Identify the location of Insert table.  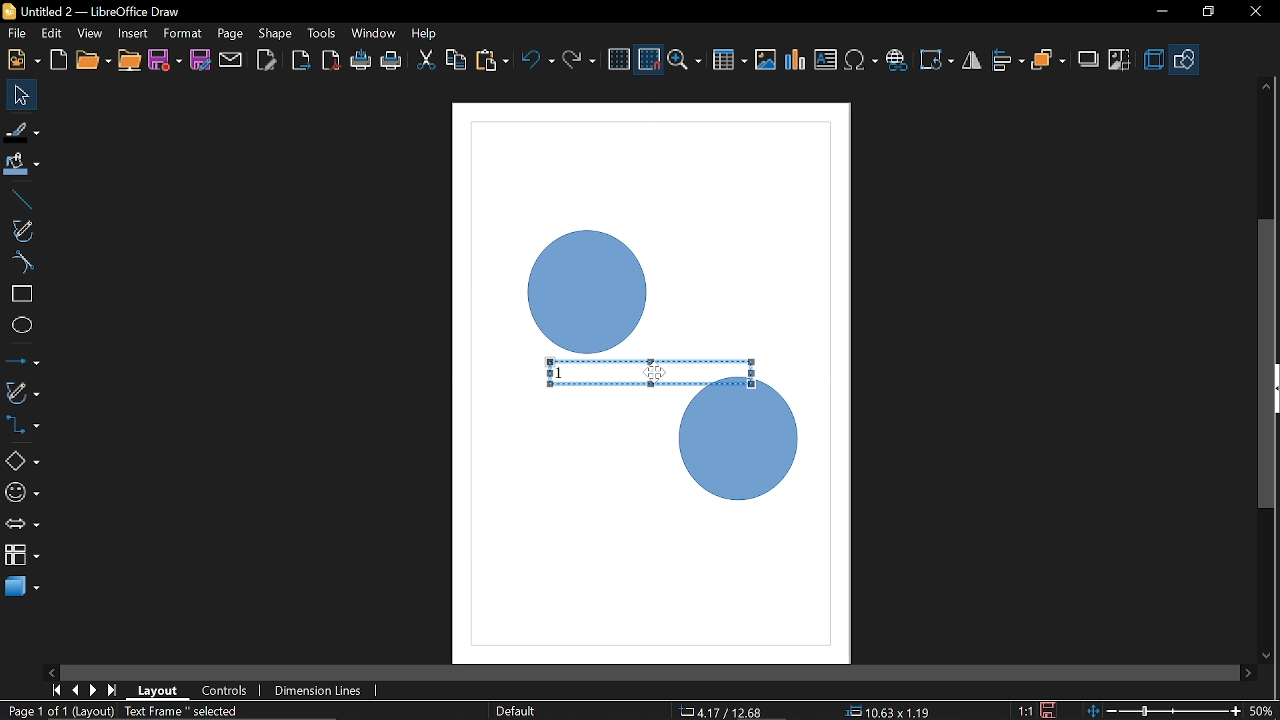
(730, 61).